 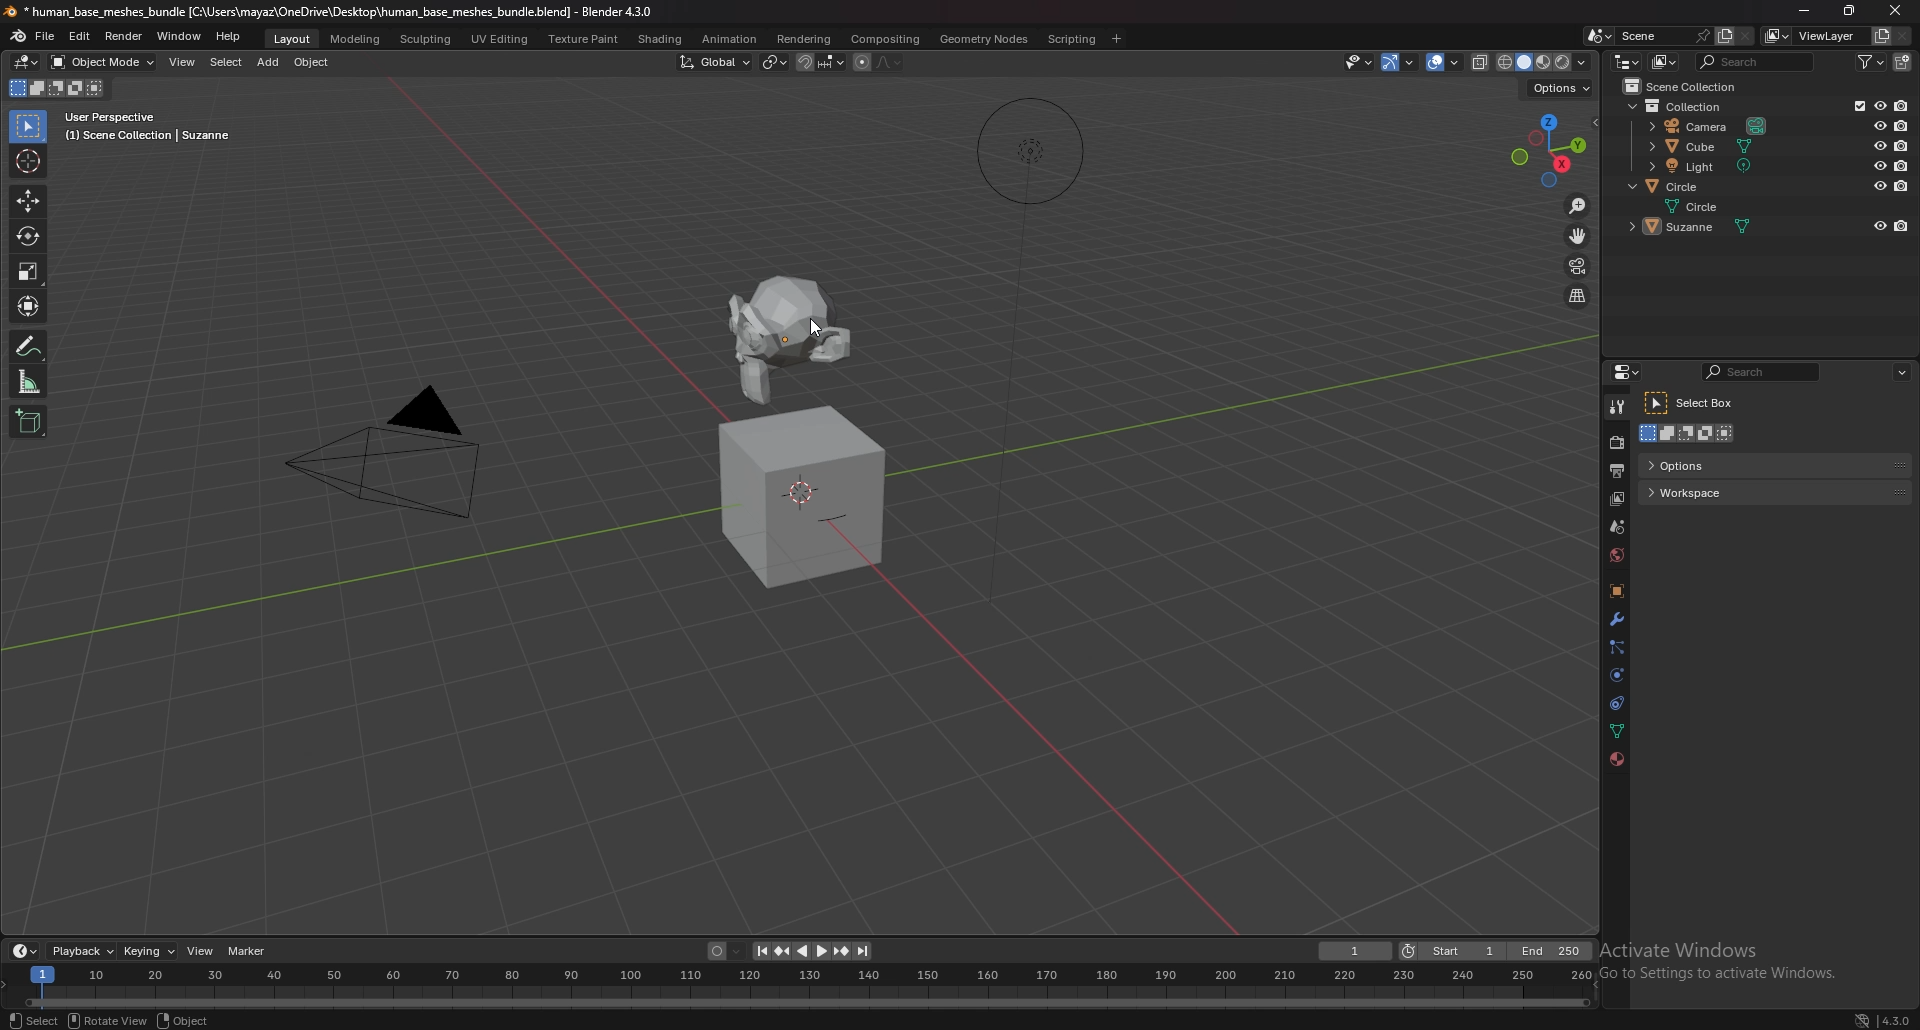 What do you see at coordinates (983, 39) in the screenshot?
I see `geomtry nodes` at bounding box center [983, 39].